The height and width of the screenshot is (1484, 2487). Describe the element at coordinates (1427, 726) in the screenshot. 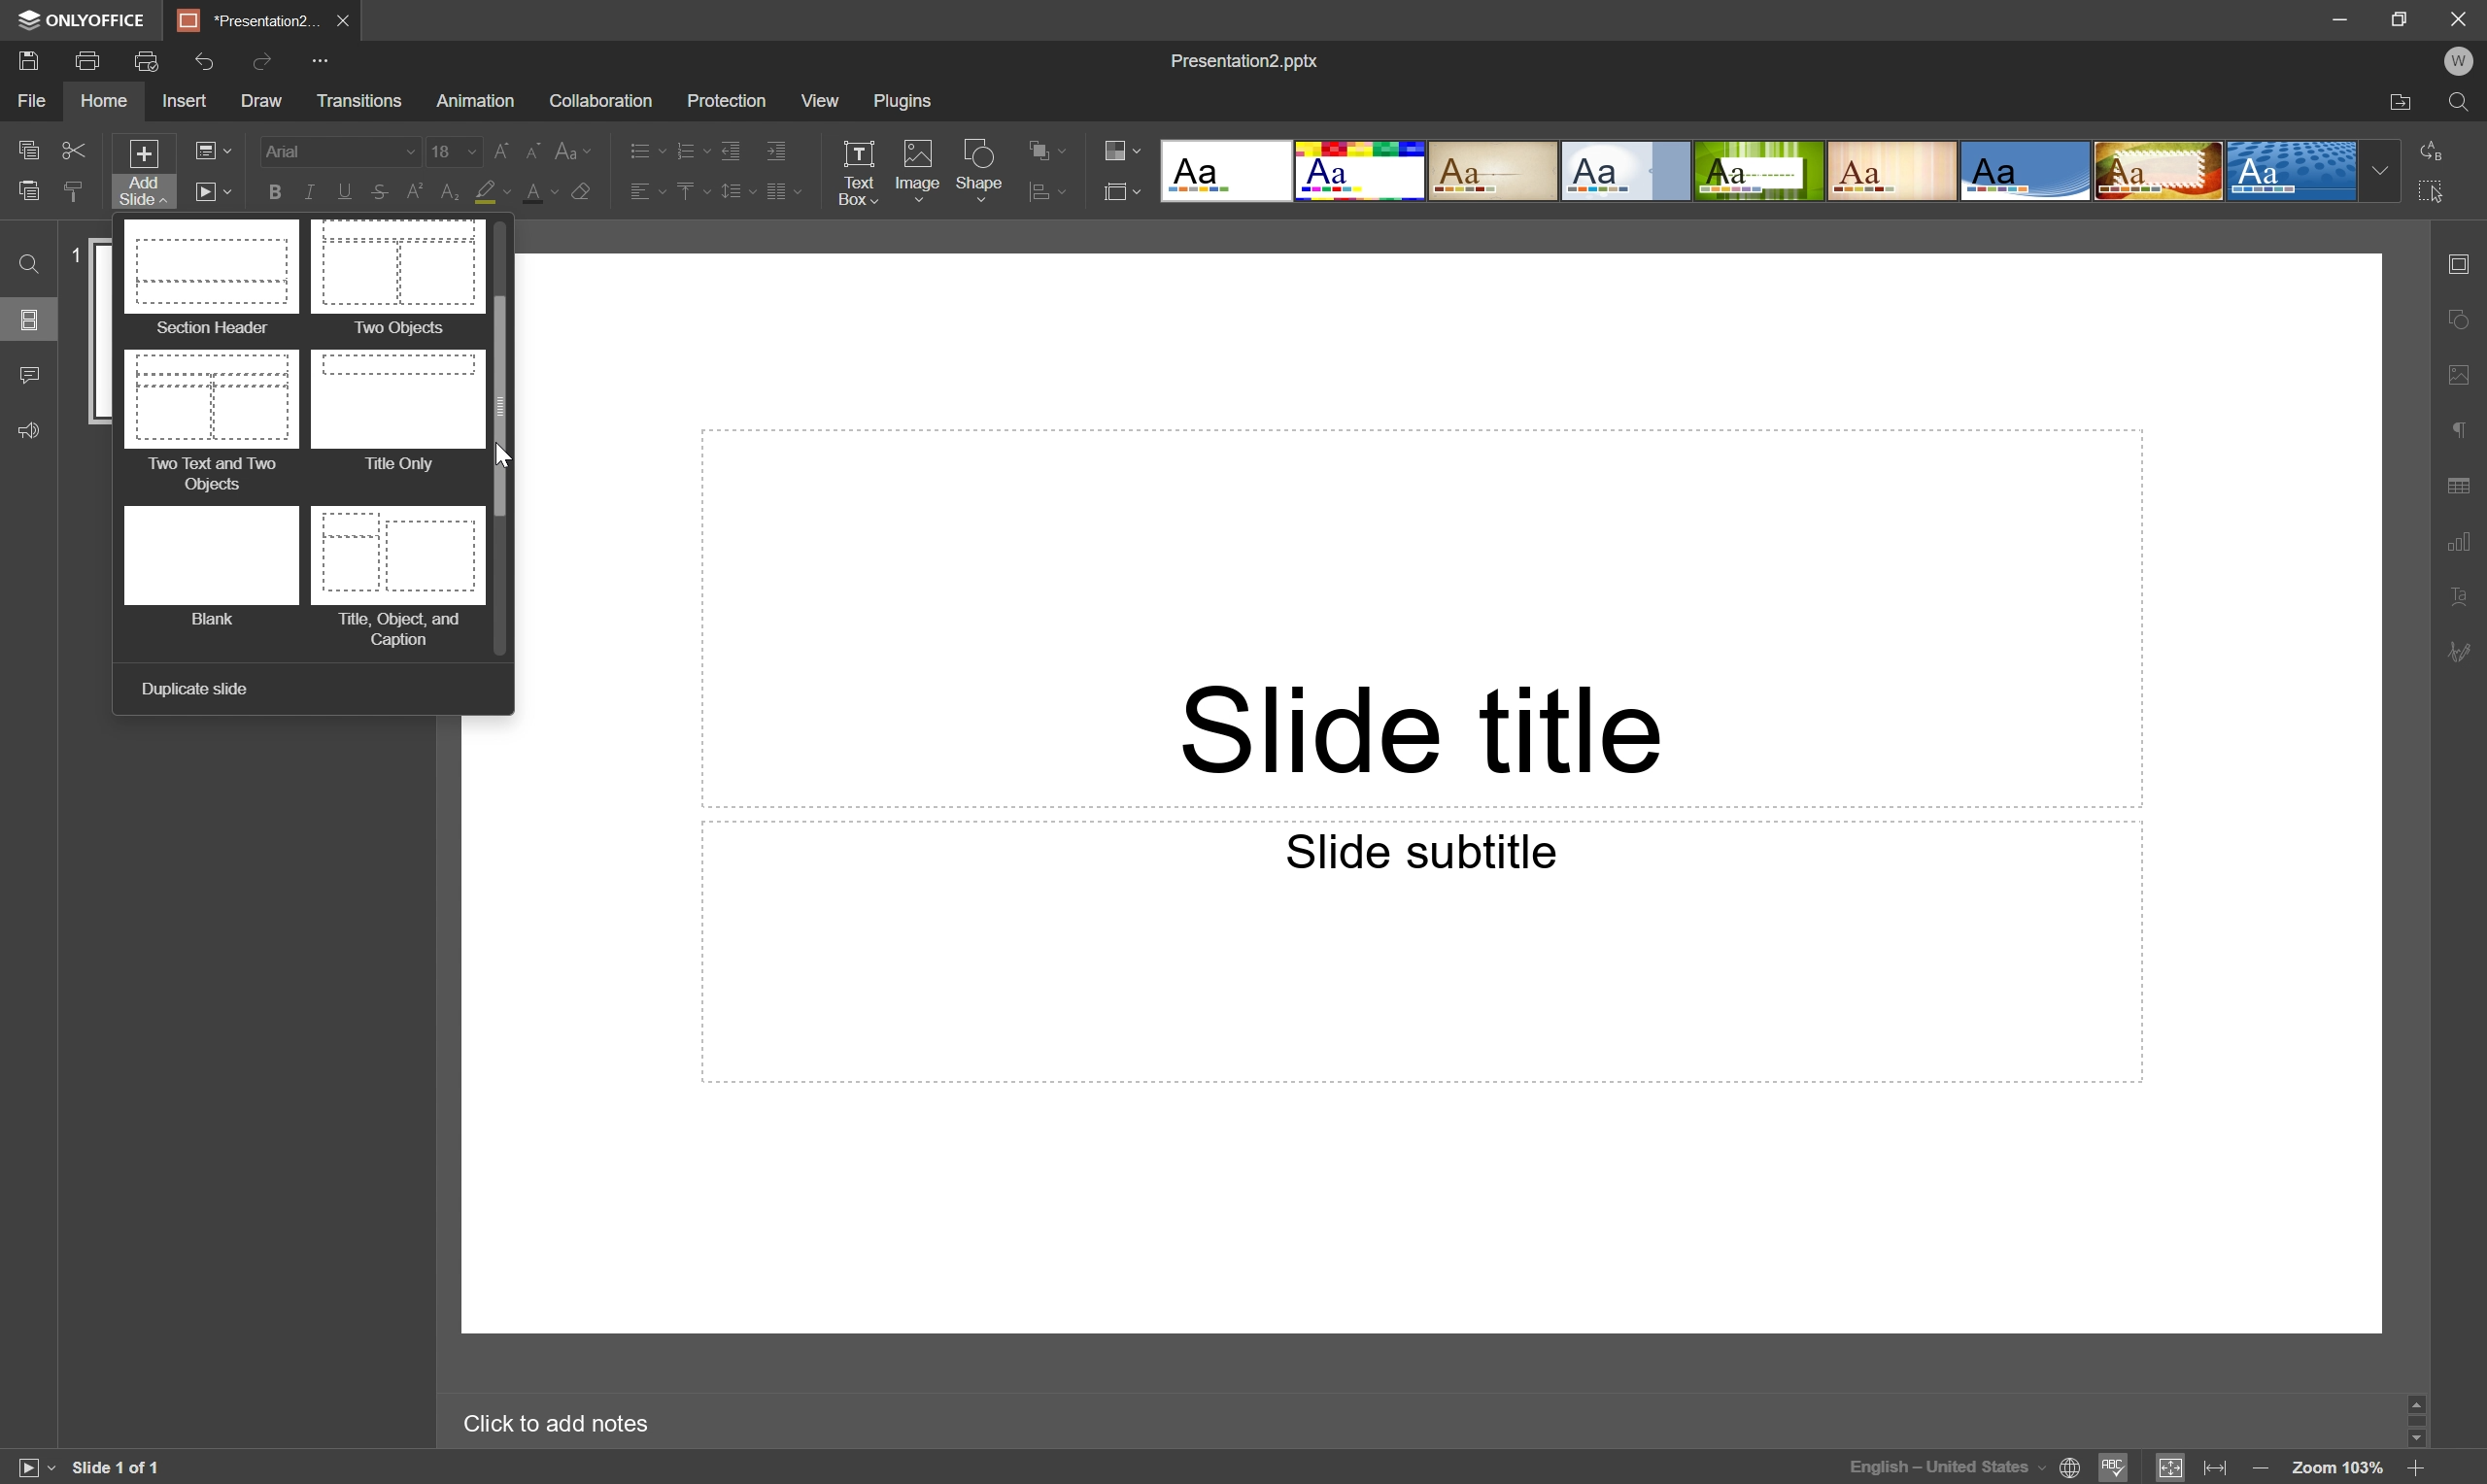

I see `Slide title` at that location.